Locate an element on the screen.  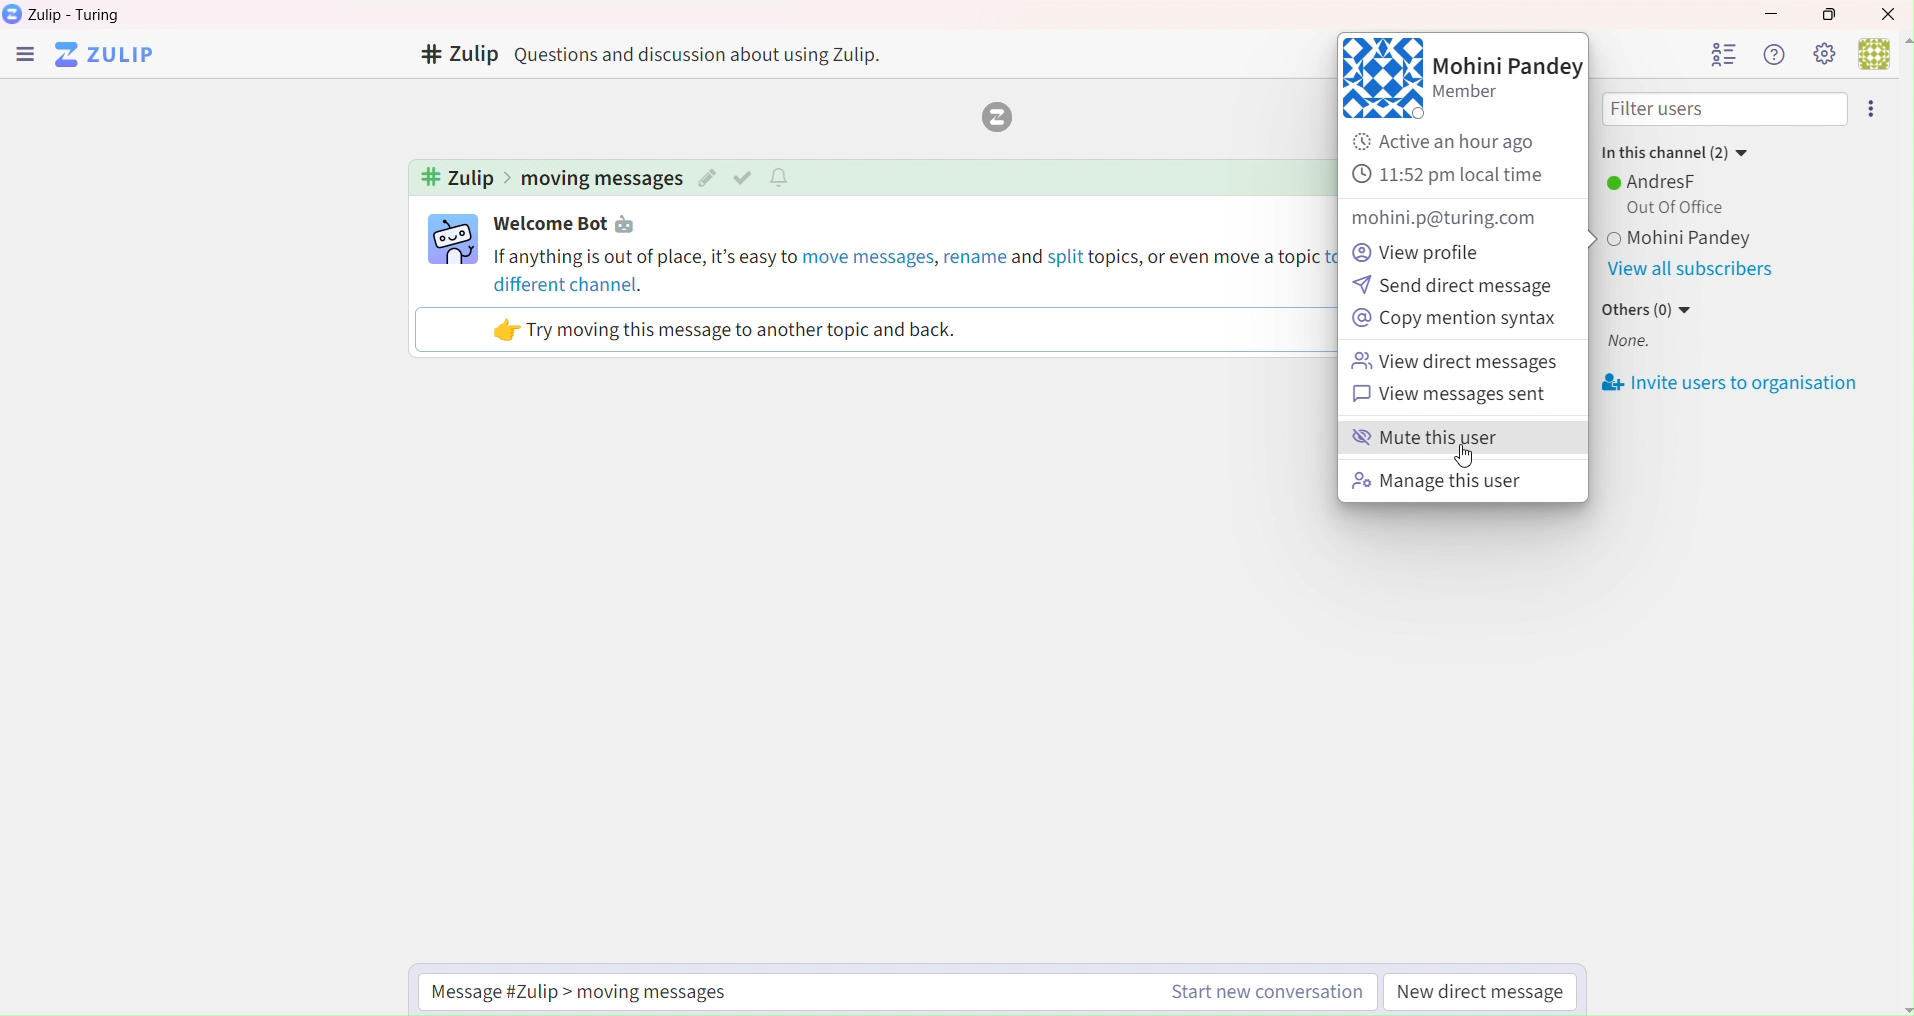
New Direct Message is located at coordinates (1482, 994).